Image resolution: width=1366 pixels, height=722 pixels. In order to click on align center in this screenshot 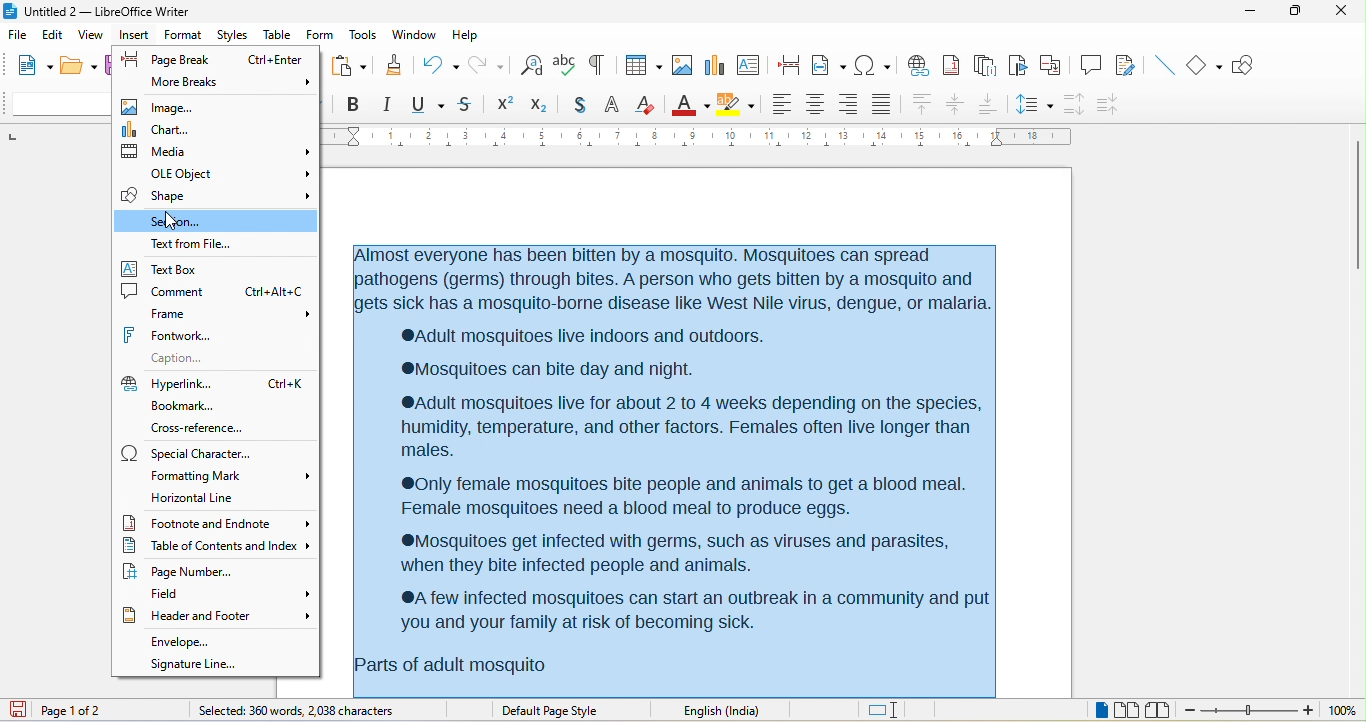, I will do `click(815, 105)`.